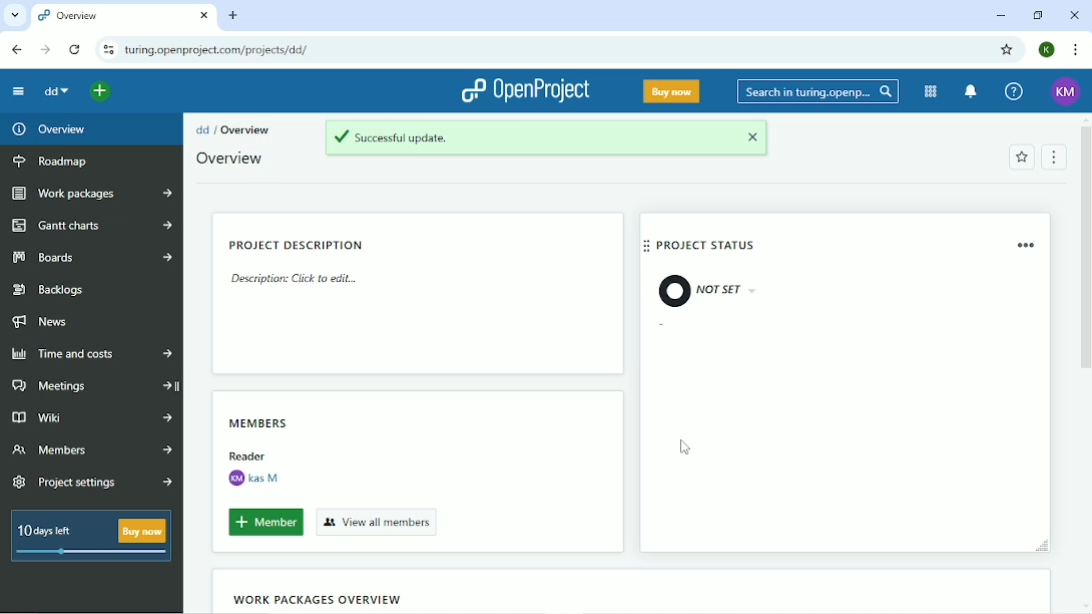 The width and height of the screenshot is (1092, 614). Describe the element at coordinates (1074, 51) in the screenshot. I see `Customize and control google chrome` at that location.